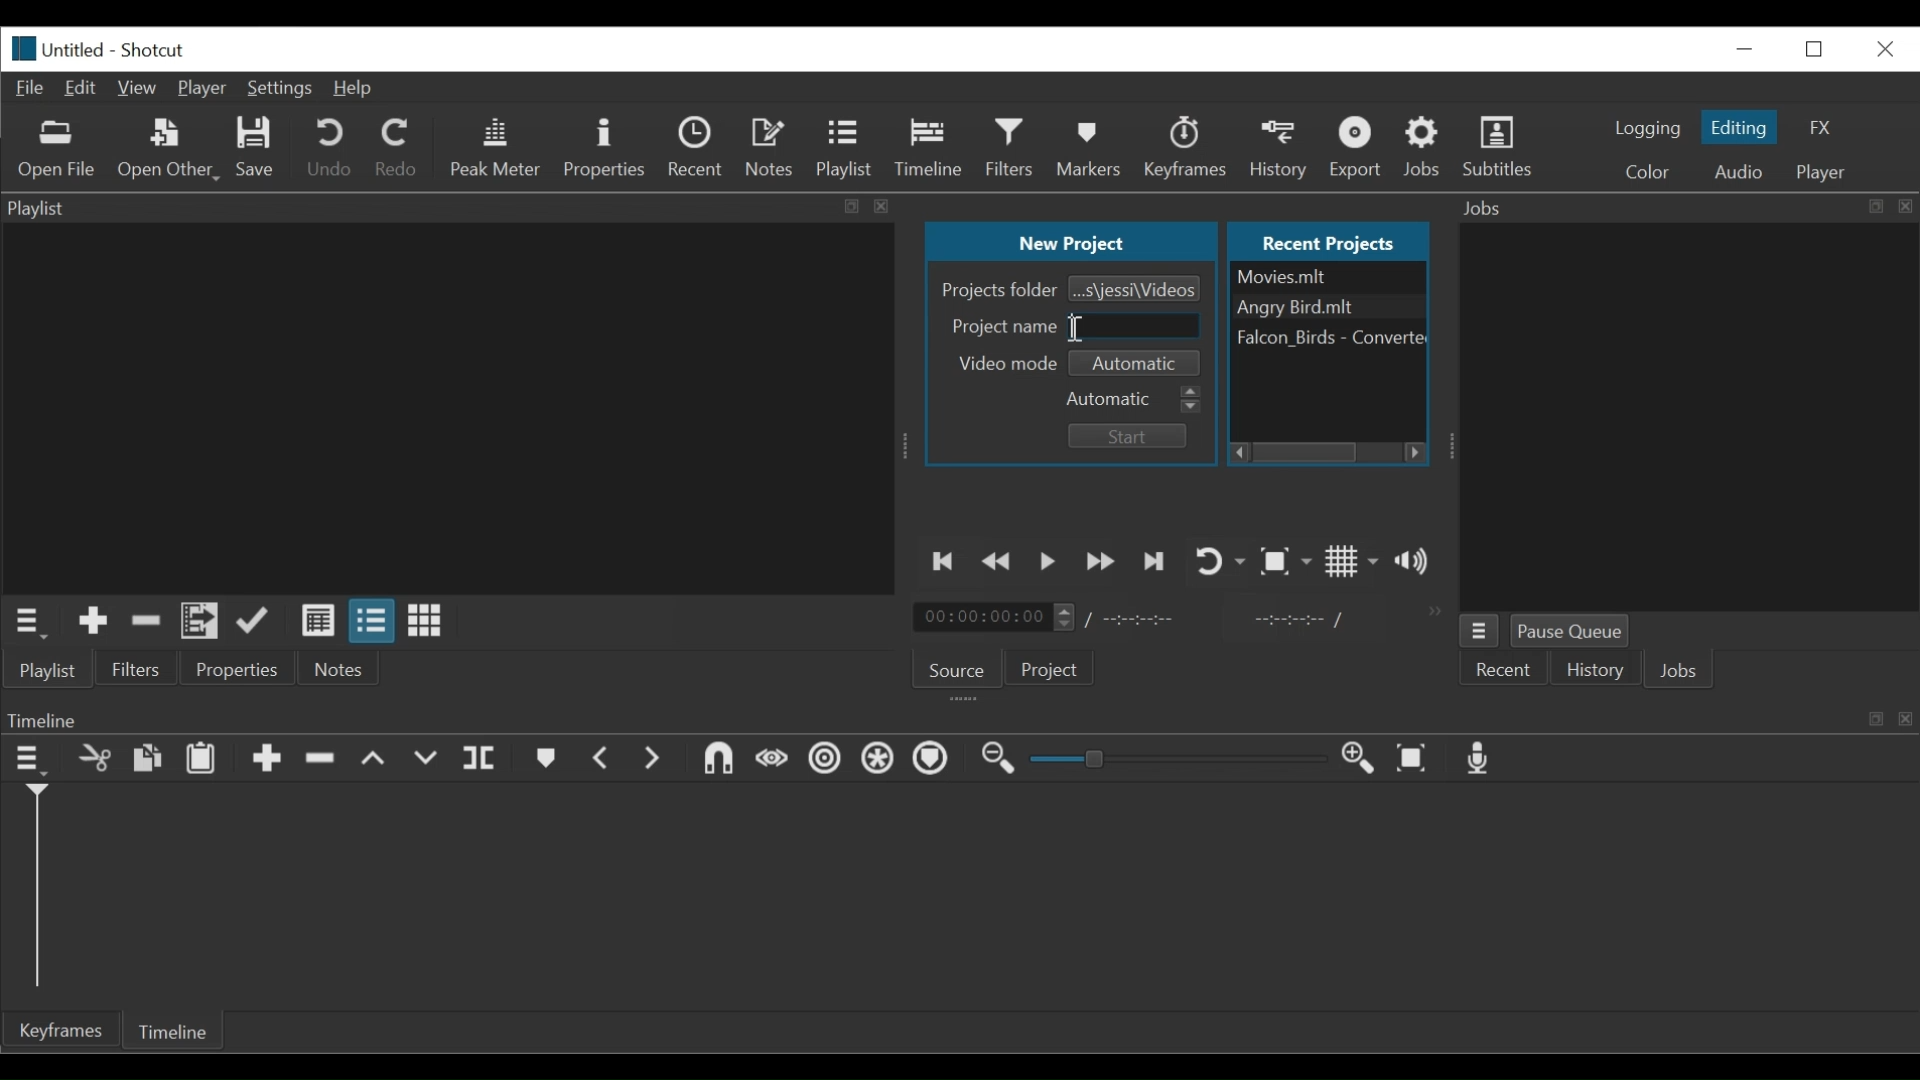 This screenshot has width=1920, height=1080. What do you see at coordinates (1353, 562) in the screenshot?
I see `Toggle display grid on the player` at bounding box center [1353, 562].